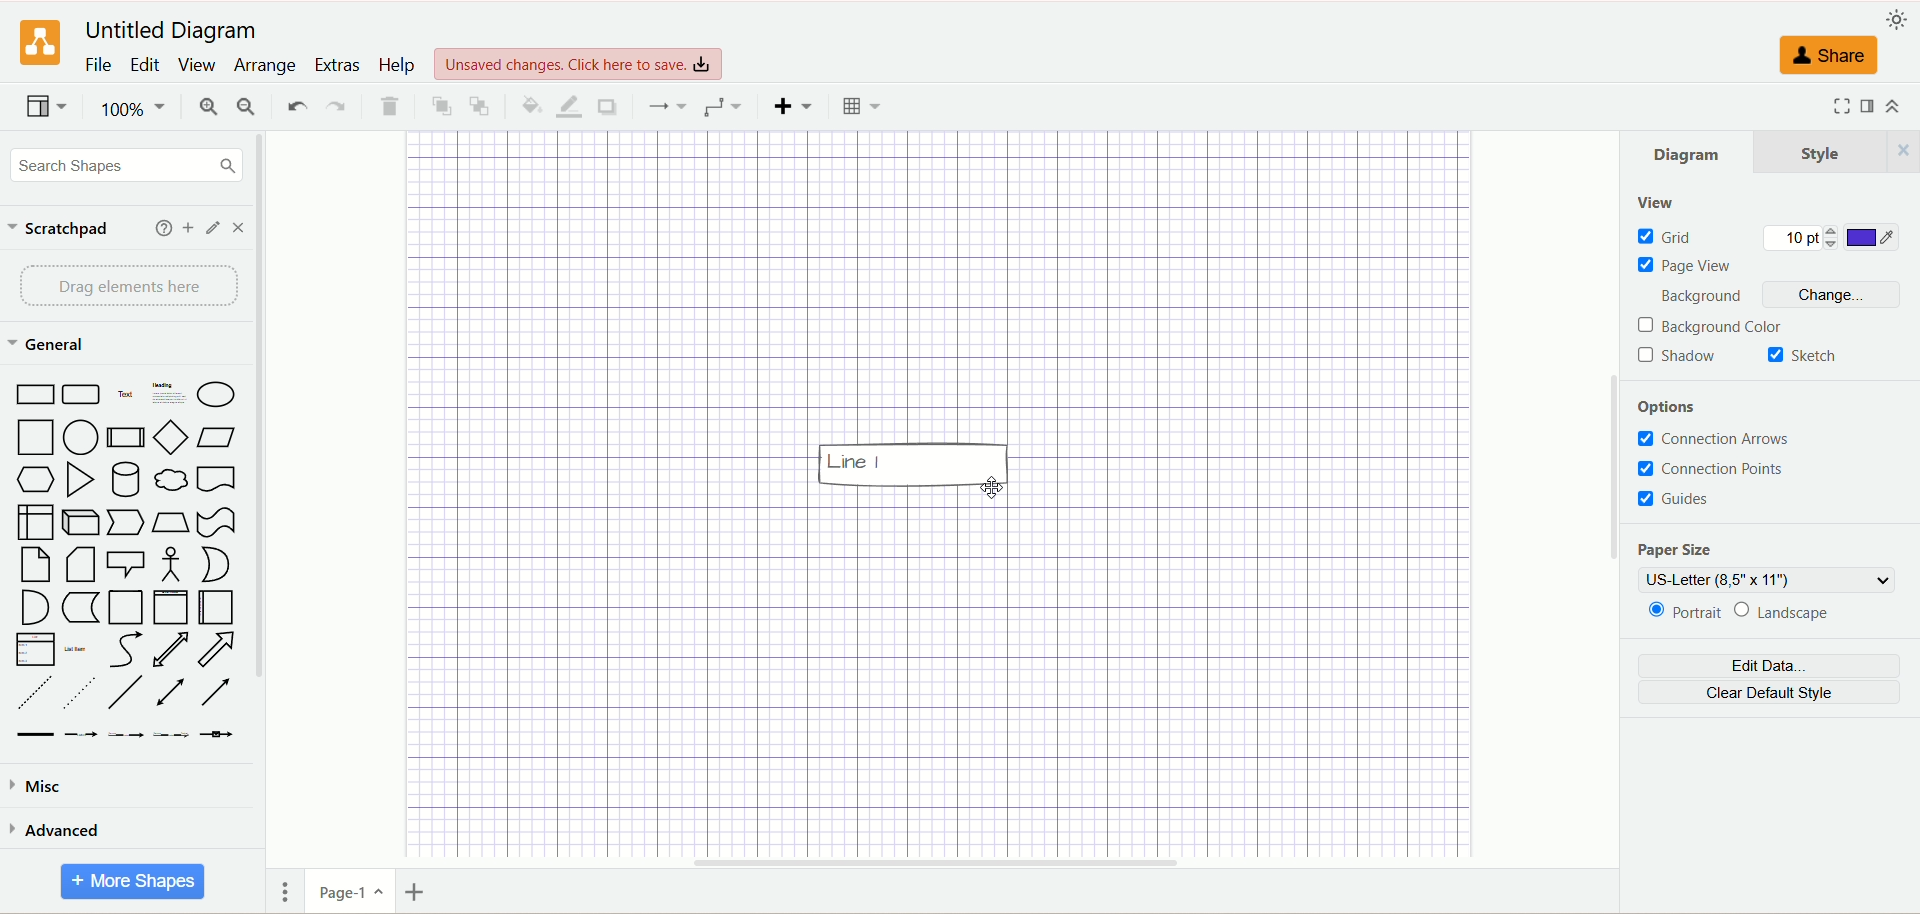 The width and height of the screenshot is (1920, 914). Describe the element at coordinates (211, 228) in the screenshot. I see `edit` at that location.